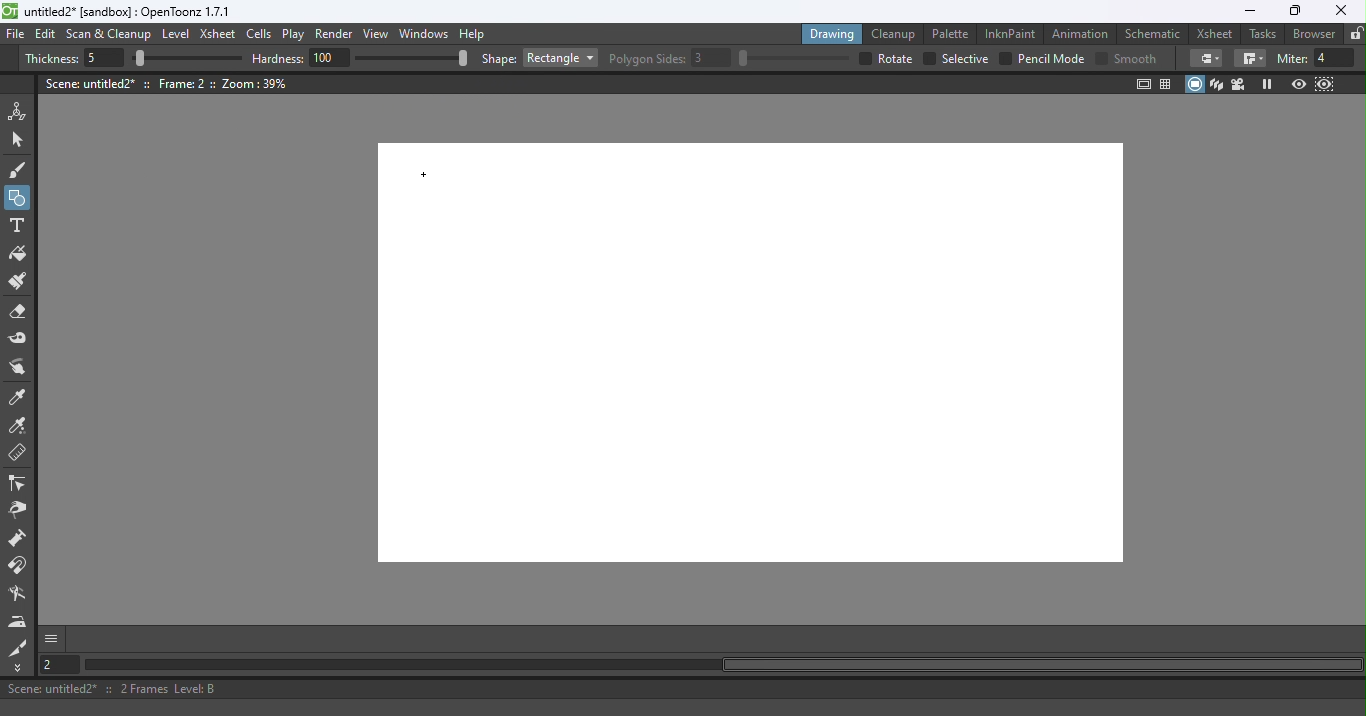 This screenshot has width=1366, height=716. Describe the element at coordinates (1311, 33) in the screenshot. I see `Browser` at that location.